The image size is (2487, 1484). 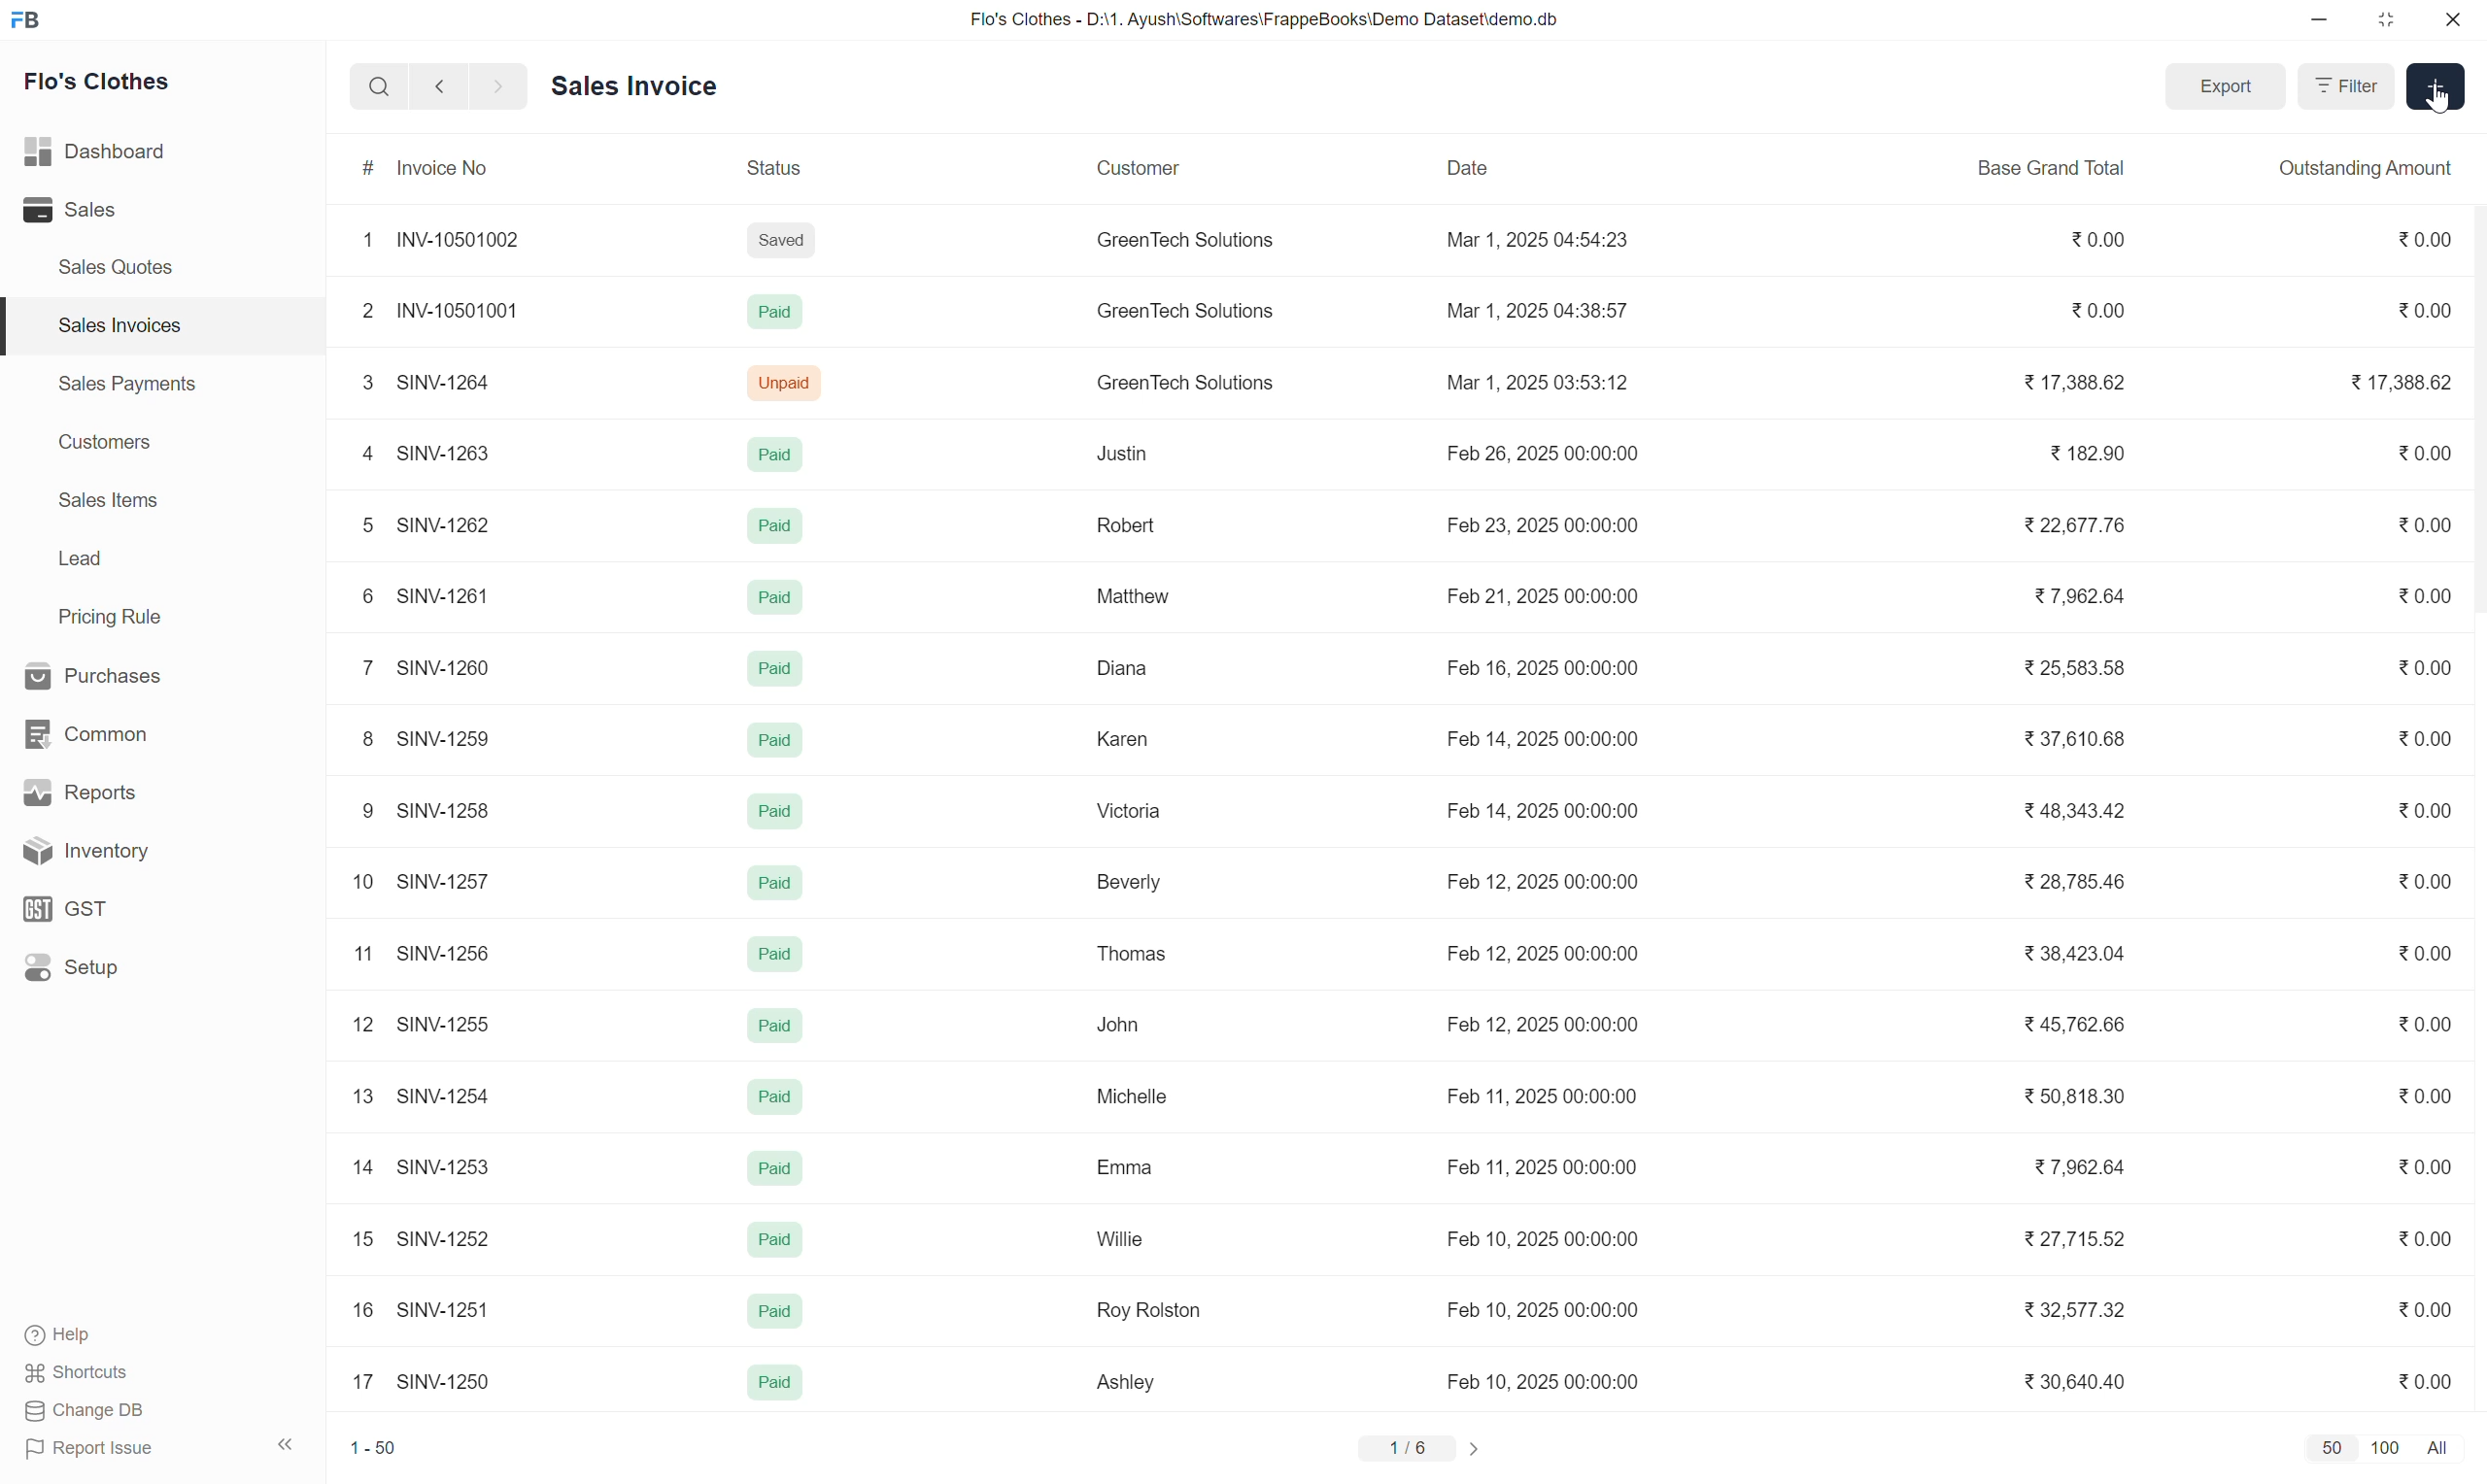 I want to click on Willie, so click(x=1120, y=1243).